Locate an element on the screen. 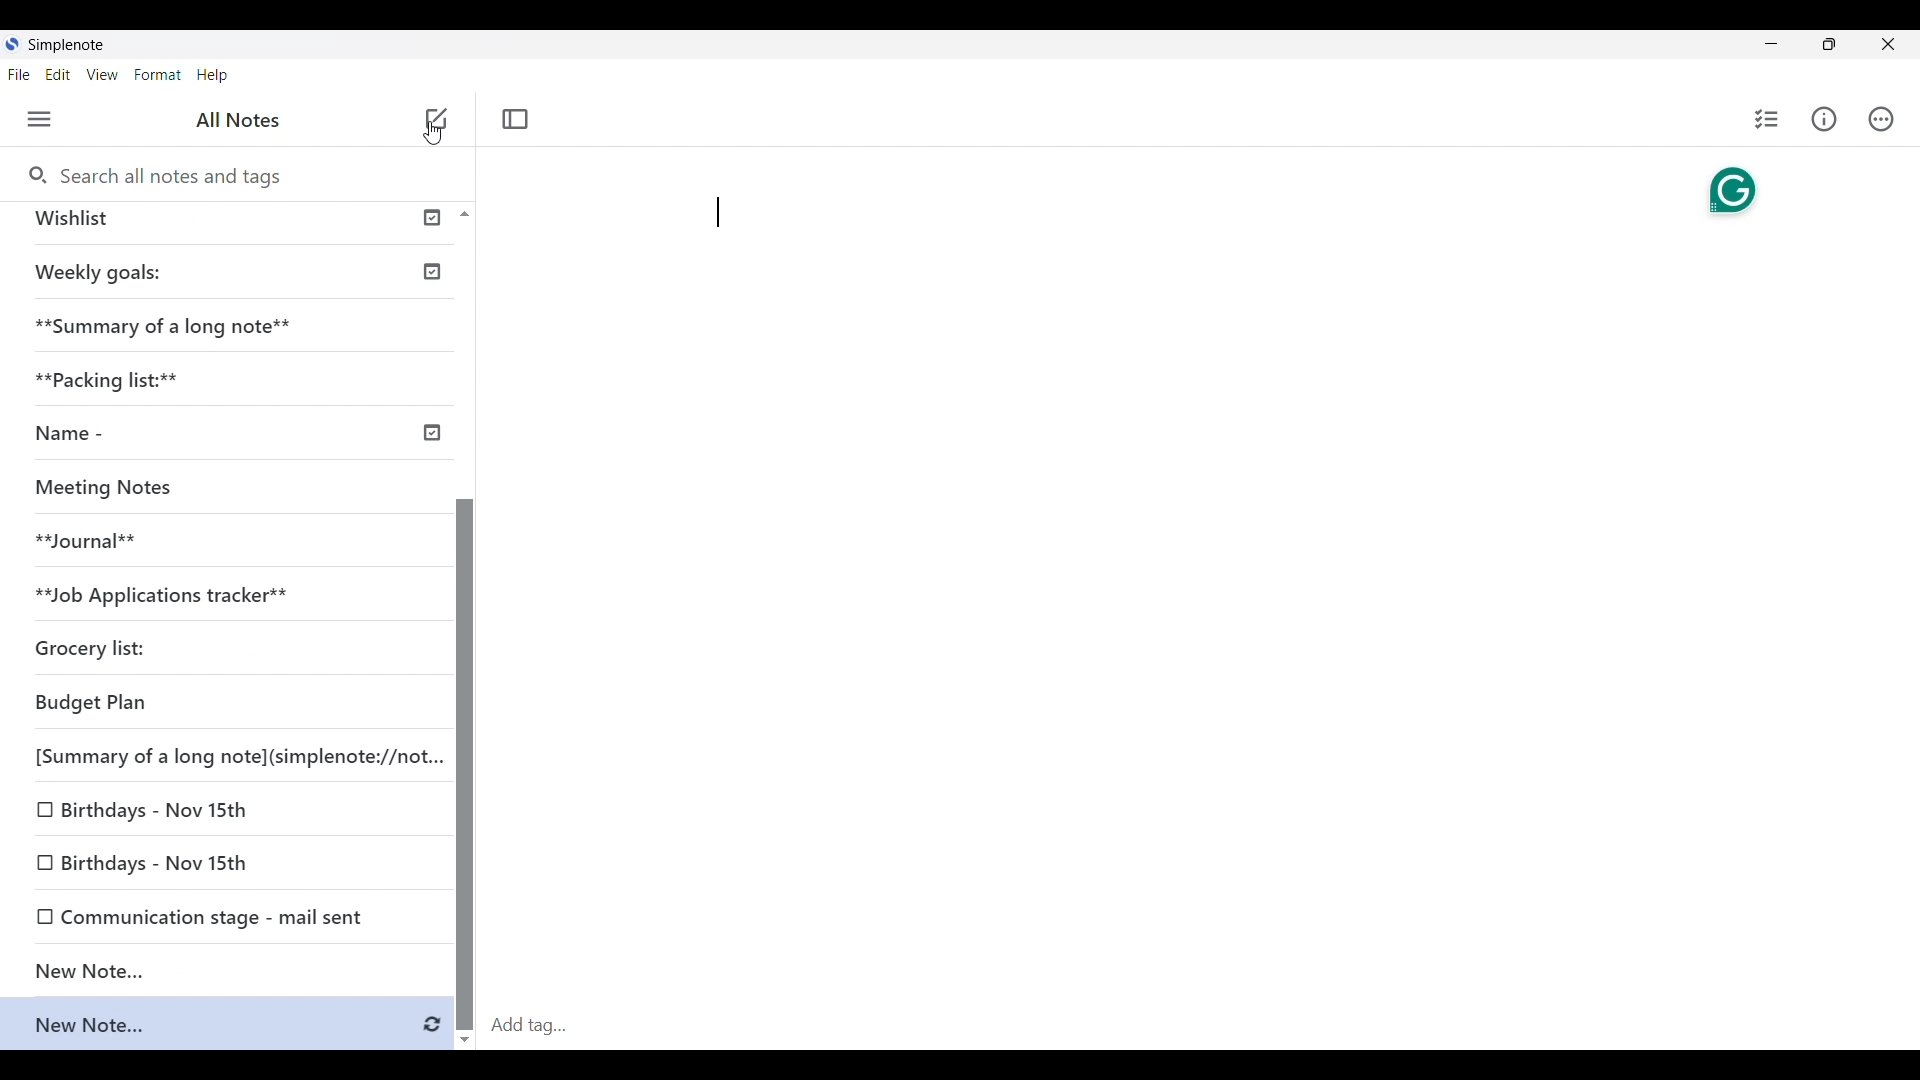 The width and height of the screenshot is (1920, 1080). New note is located at coordinates (221, 969).